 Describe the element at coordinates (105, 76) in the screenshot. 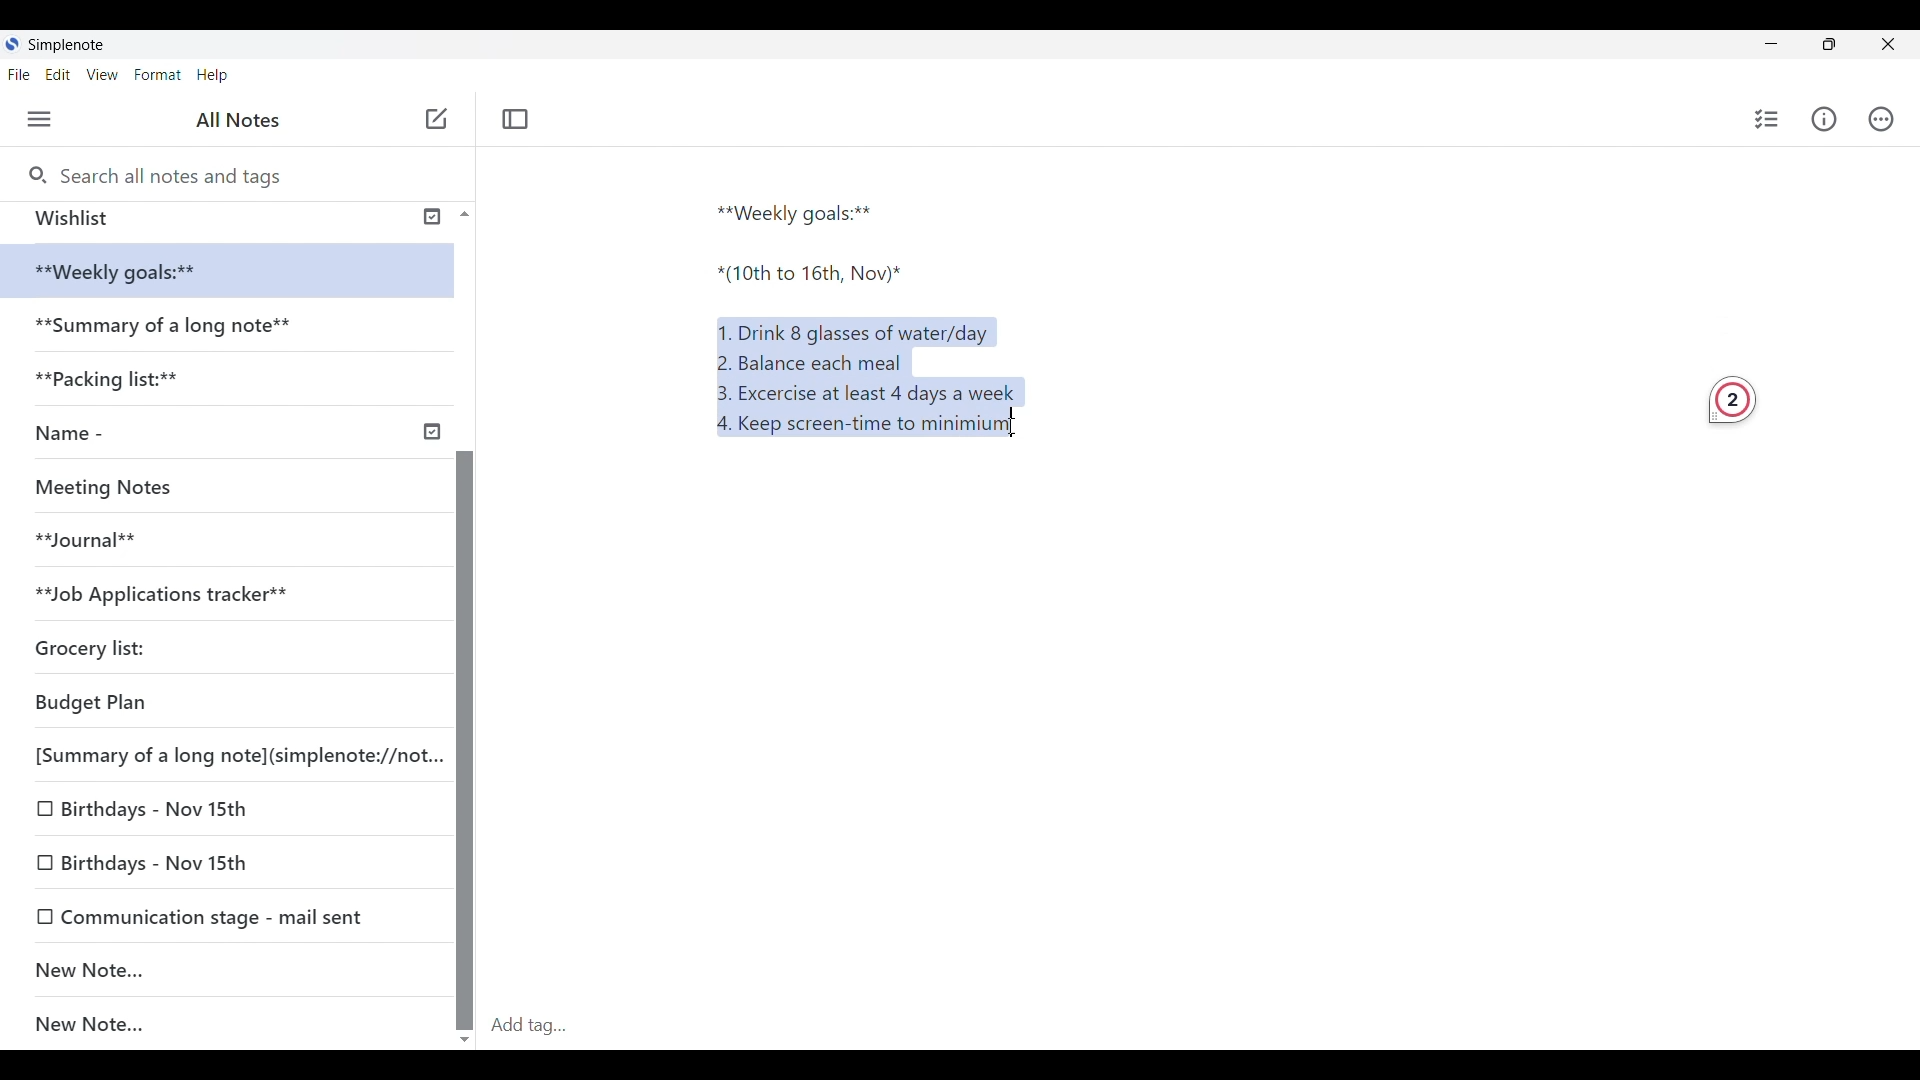

I see `View` at that location.